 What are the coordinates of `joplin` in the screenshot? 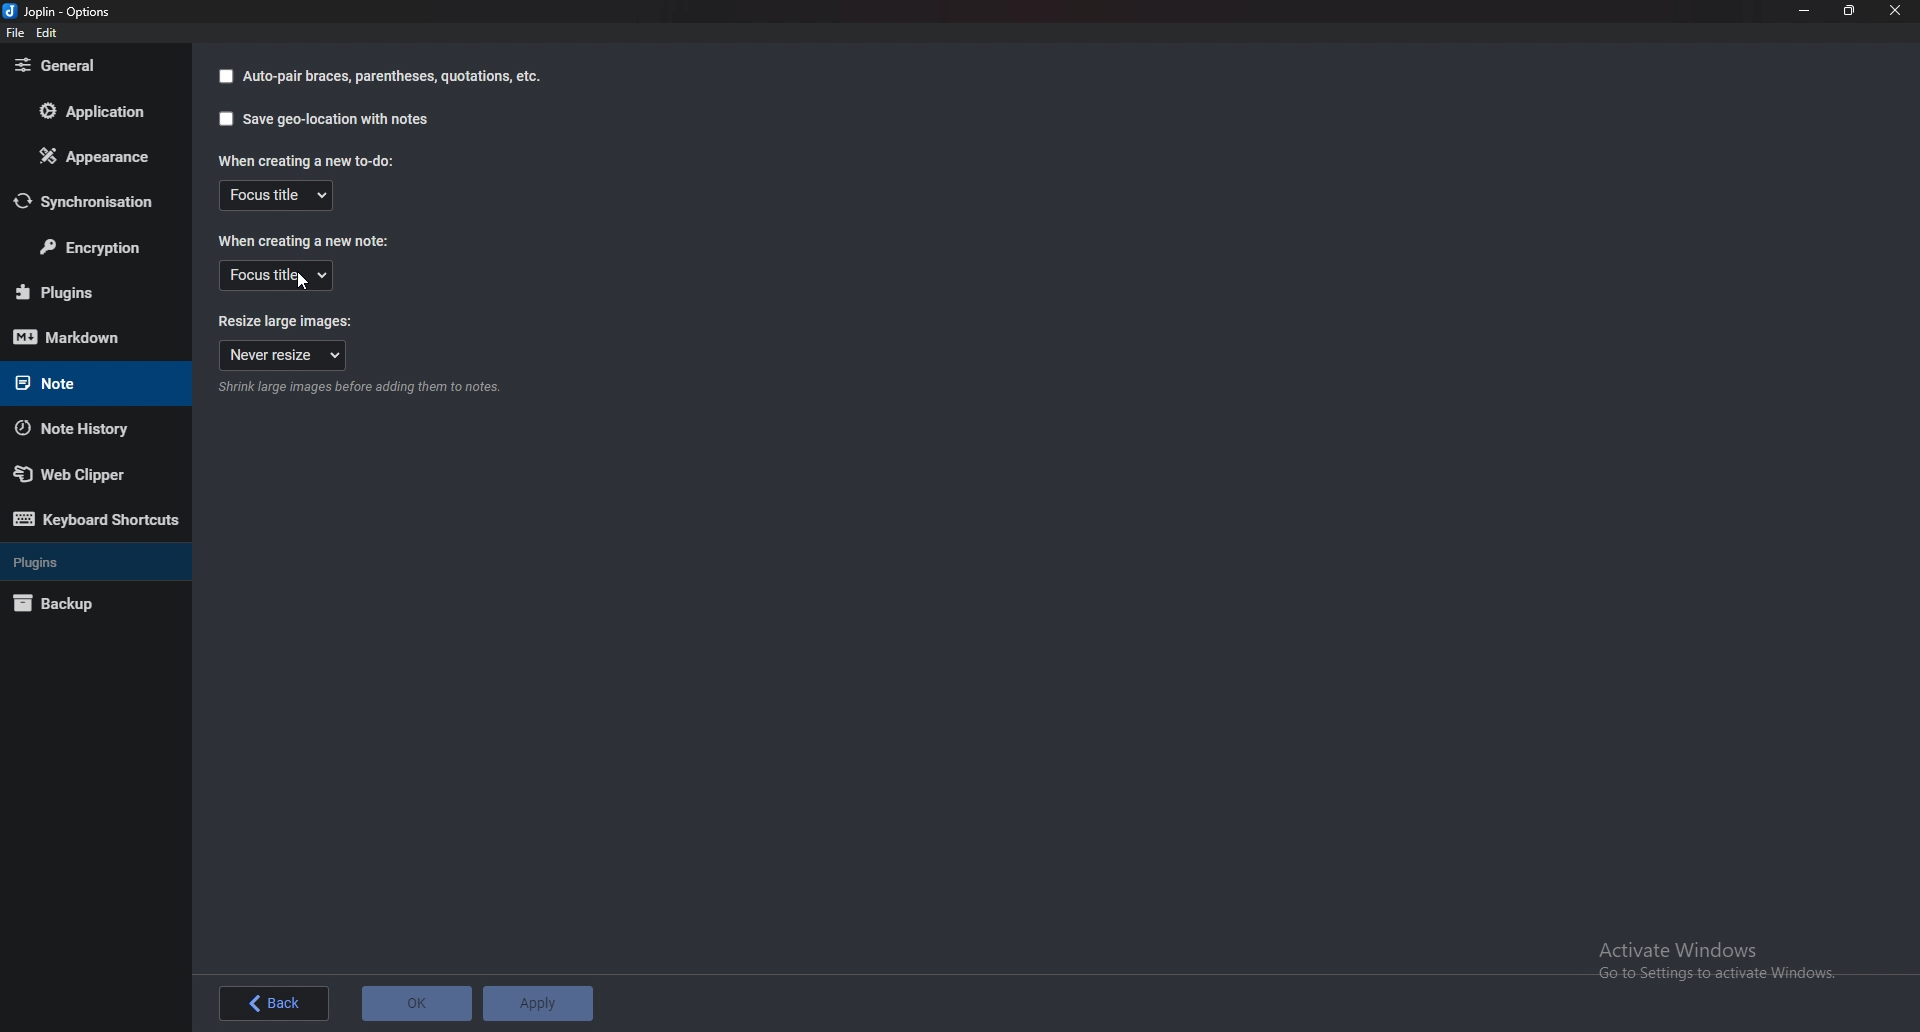 It's located at (60, 13).